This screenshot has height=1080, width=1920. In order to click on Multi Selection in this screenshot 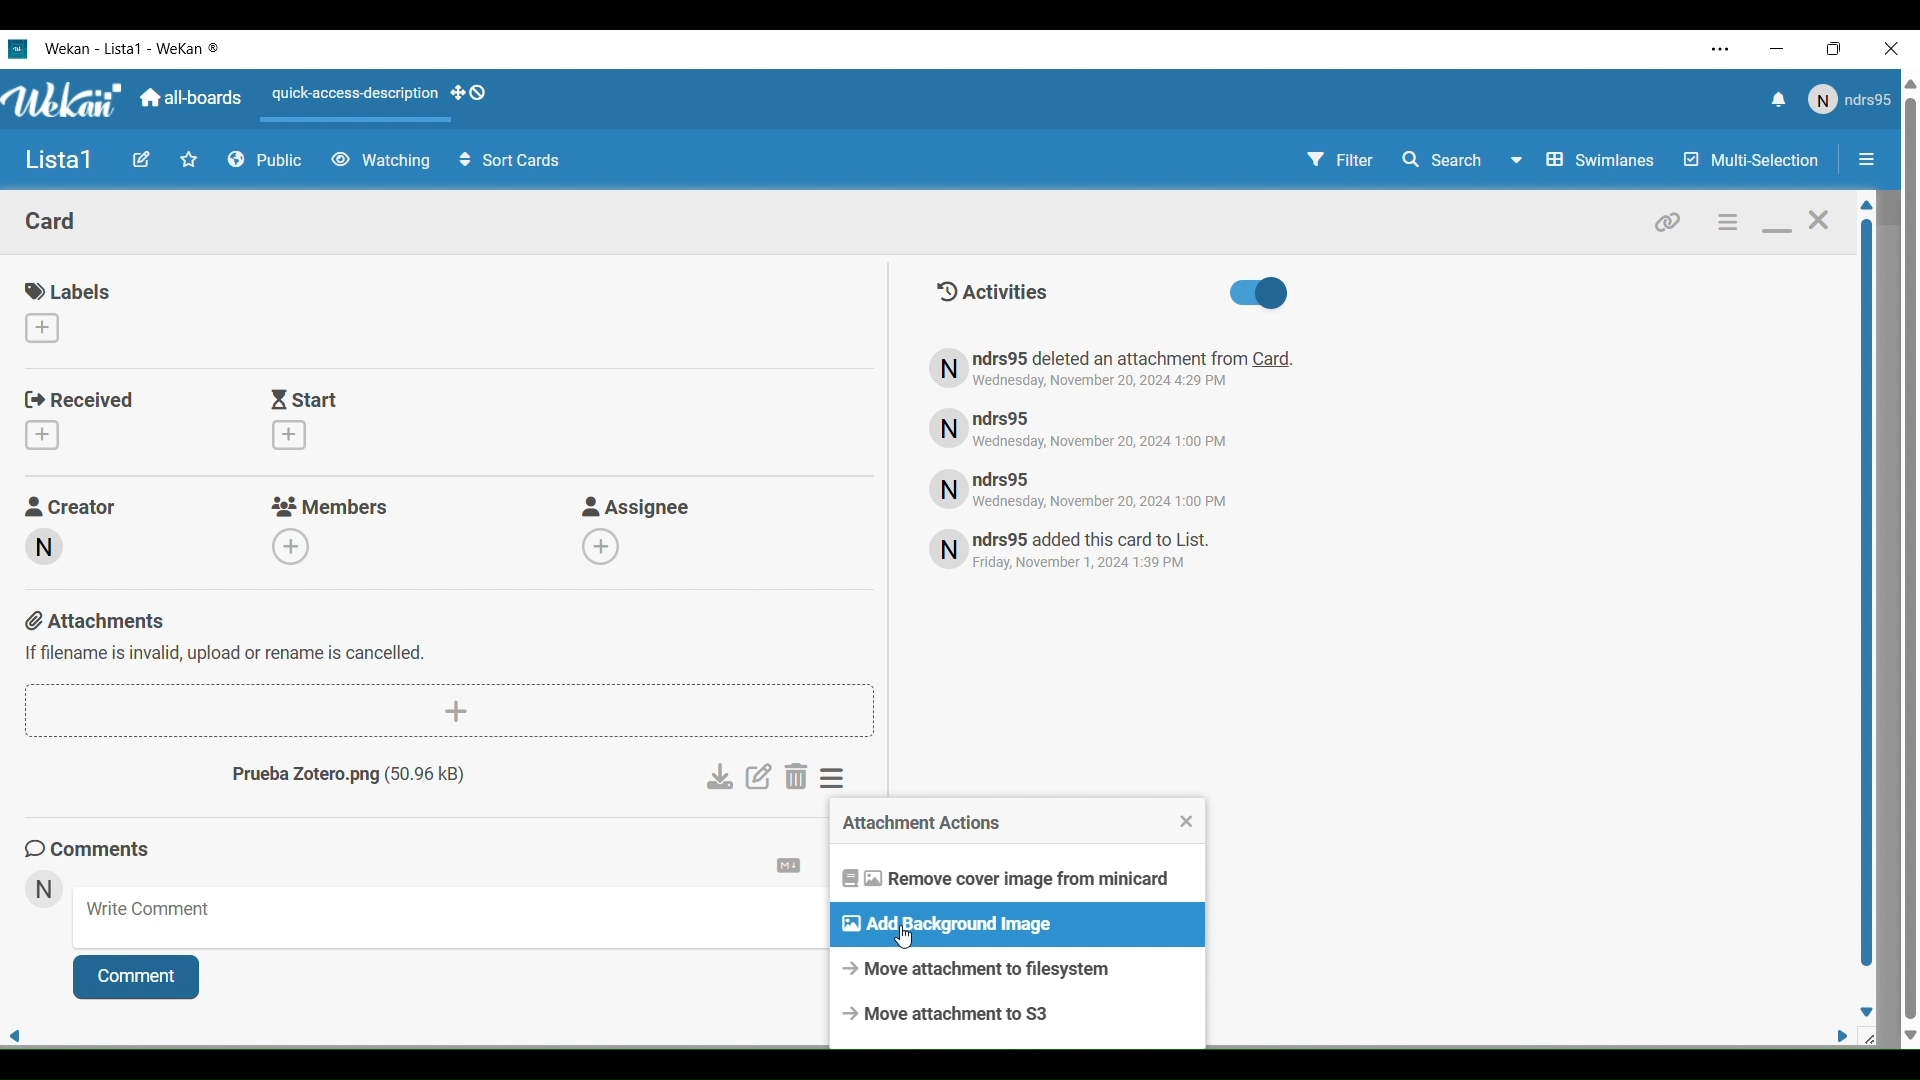, I will do `click(1751, 160)`.